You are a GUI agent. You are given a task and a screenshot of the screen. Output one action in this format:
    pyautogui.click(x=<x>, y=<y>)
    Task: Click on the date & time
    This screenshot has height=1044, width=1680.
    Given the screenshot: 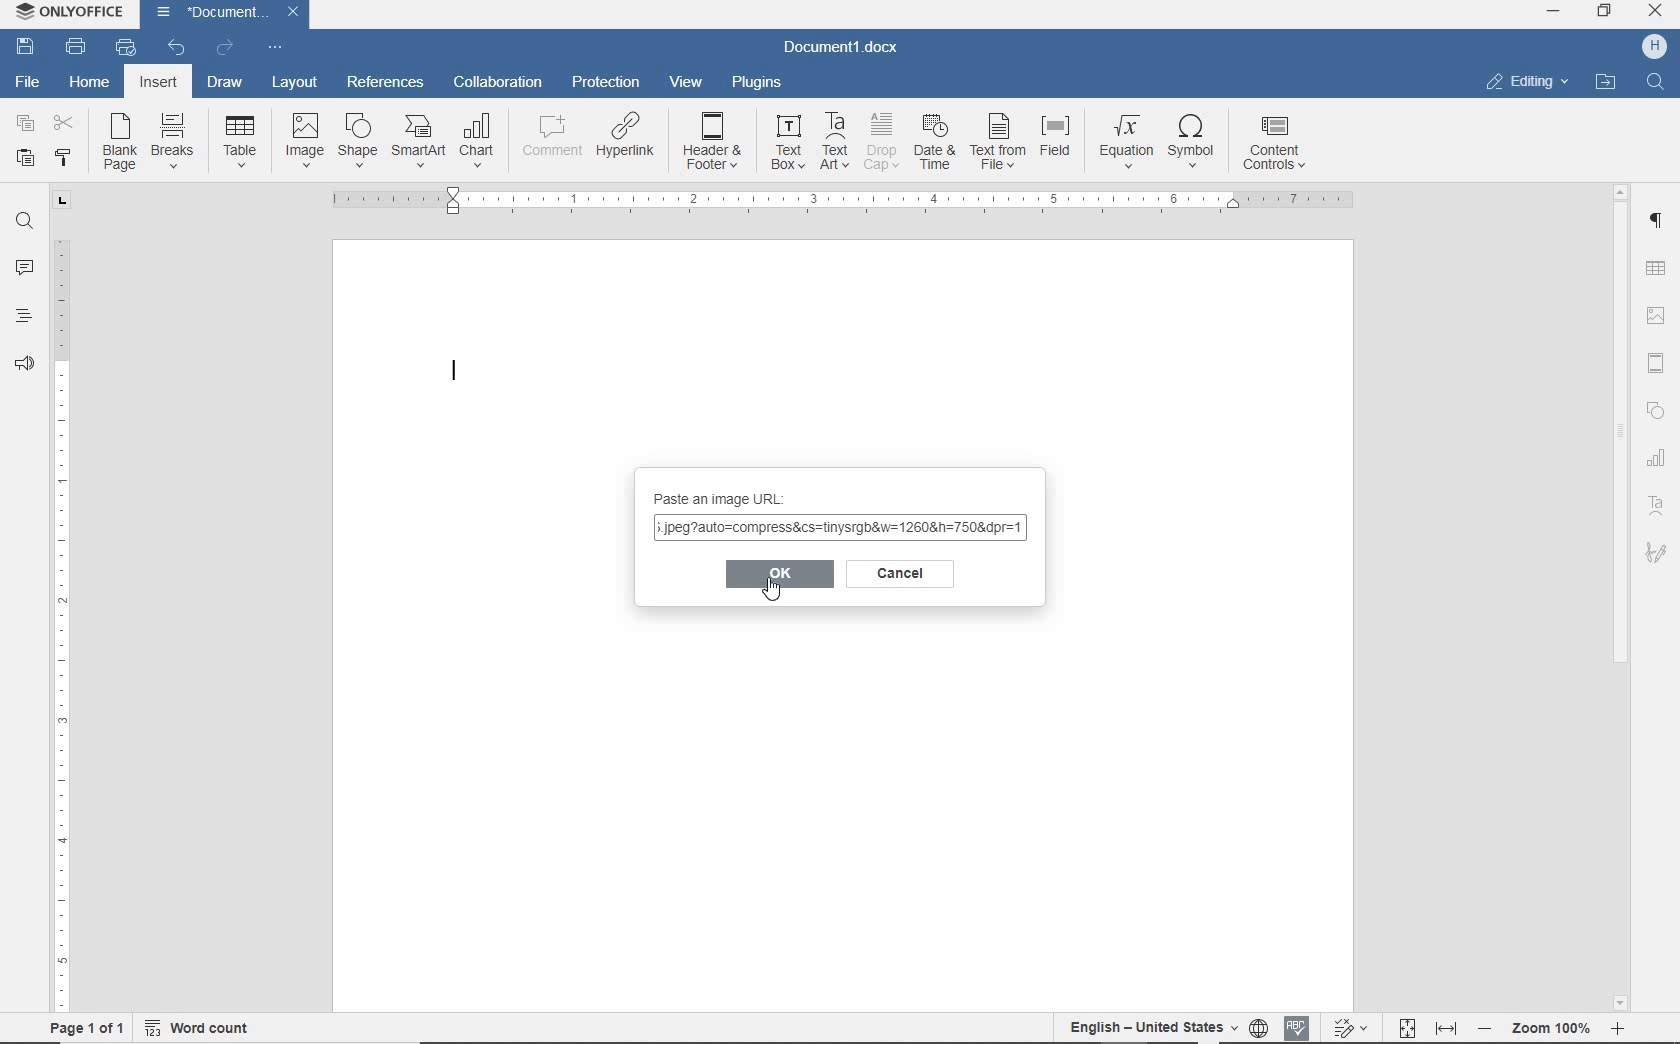 What is the action you would take?
    pyautogui.click(x=936, y=139)
    